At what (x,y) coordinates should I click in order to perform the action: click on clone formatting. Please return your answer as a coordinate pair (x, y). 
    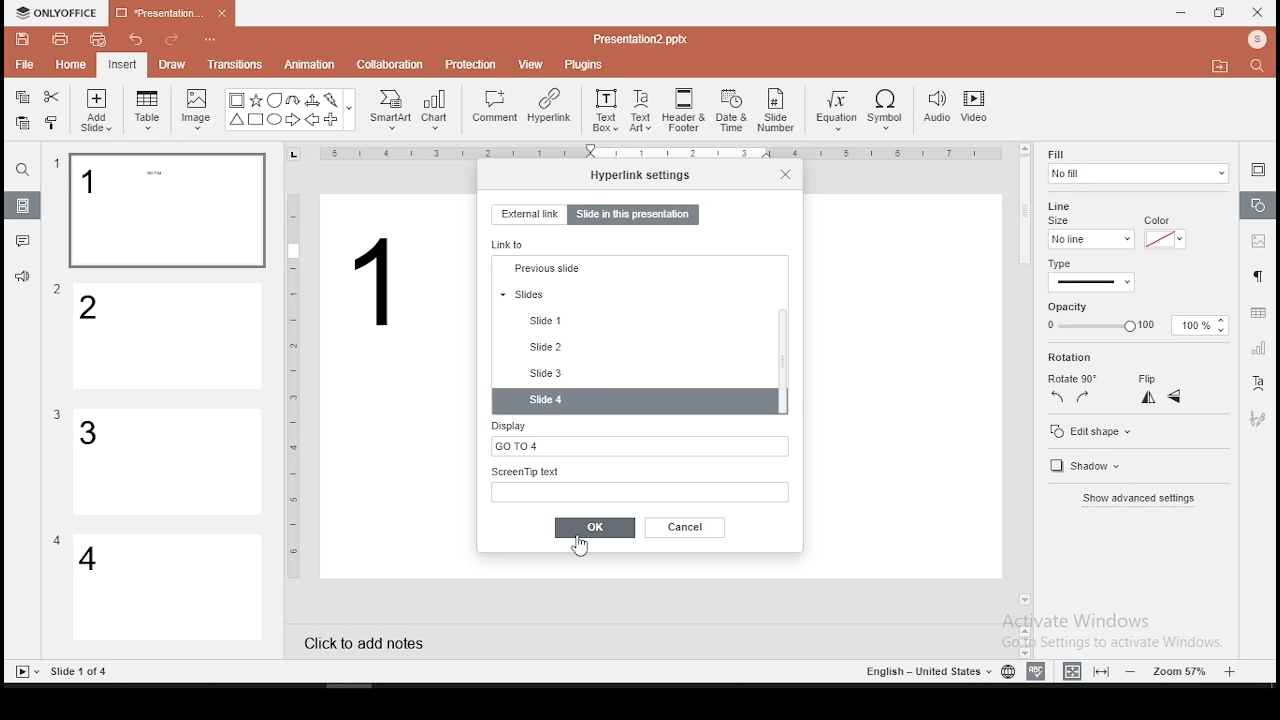
    Looking at the image, I should click on (52, 122).